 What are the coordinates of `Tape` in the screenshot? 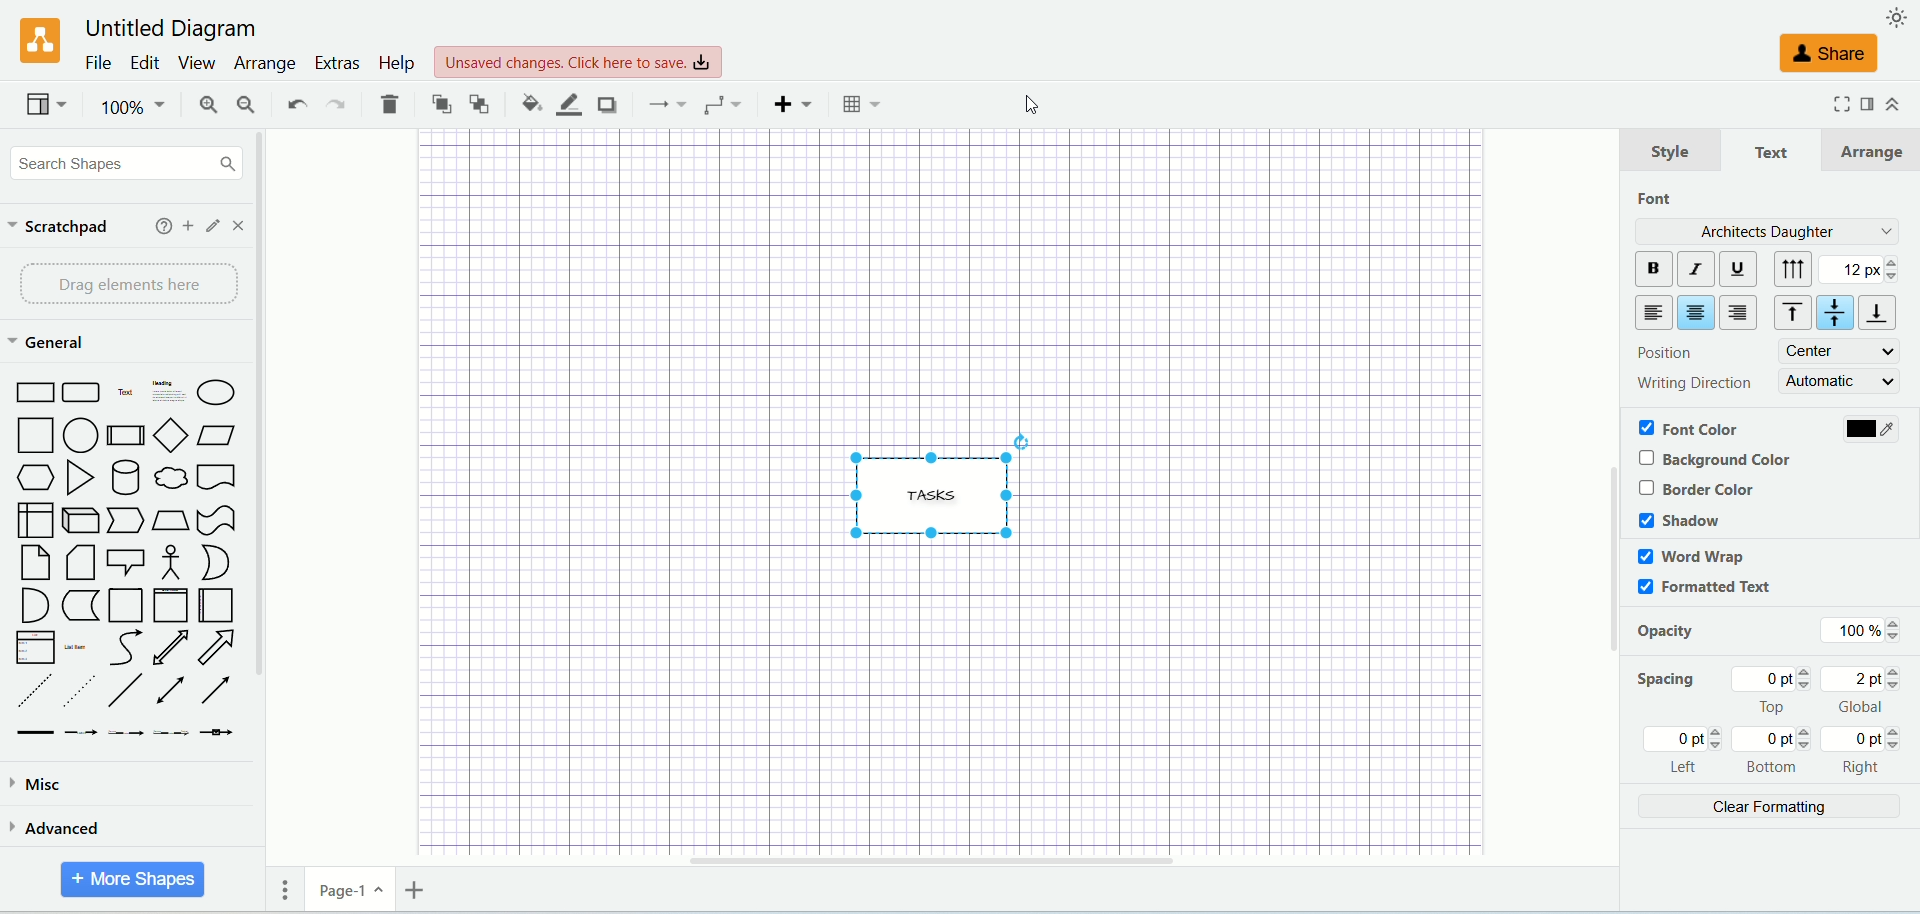 It's located at (216, 521).